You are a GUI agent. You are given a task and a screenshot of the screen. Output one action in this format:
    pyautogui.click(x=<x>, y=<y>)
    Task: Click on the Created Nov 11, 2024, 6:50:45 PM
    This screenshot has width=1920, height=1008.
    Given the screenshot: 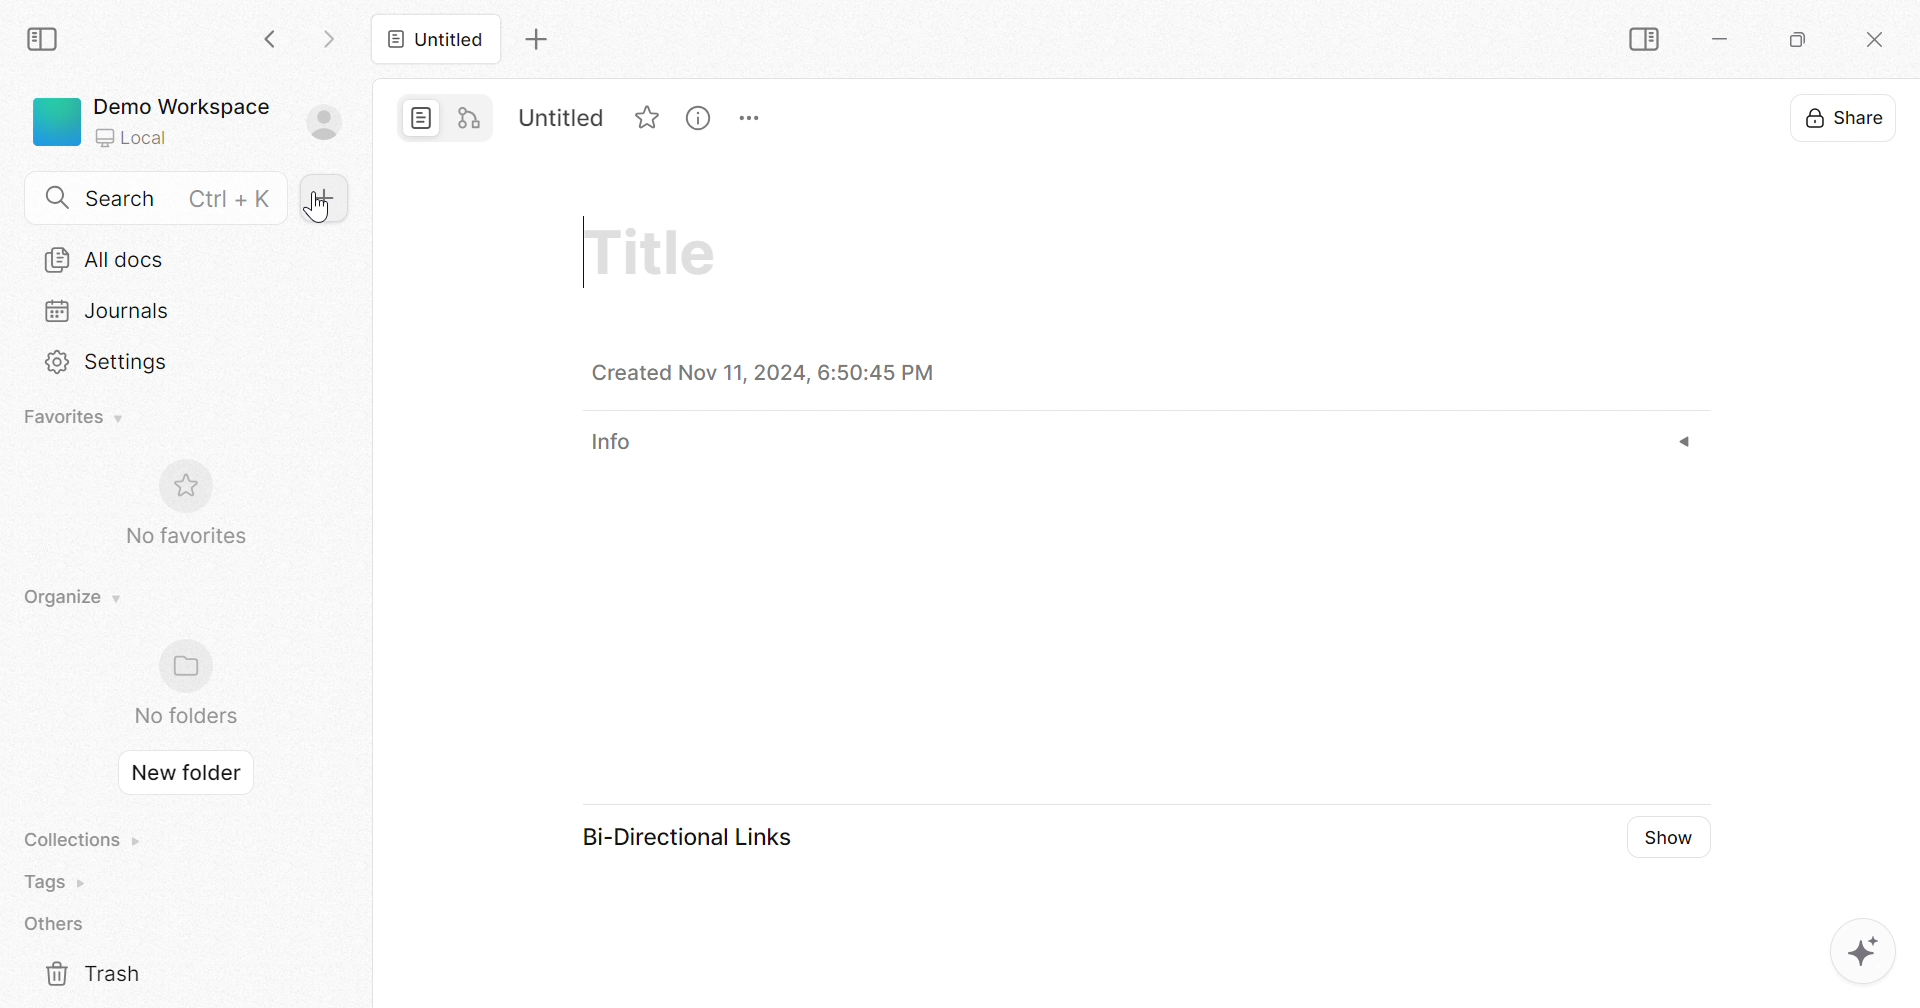 What is the action you would take?
    pyautogui.click(x=763, y=372)
    